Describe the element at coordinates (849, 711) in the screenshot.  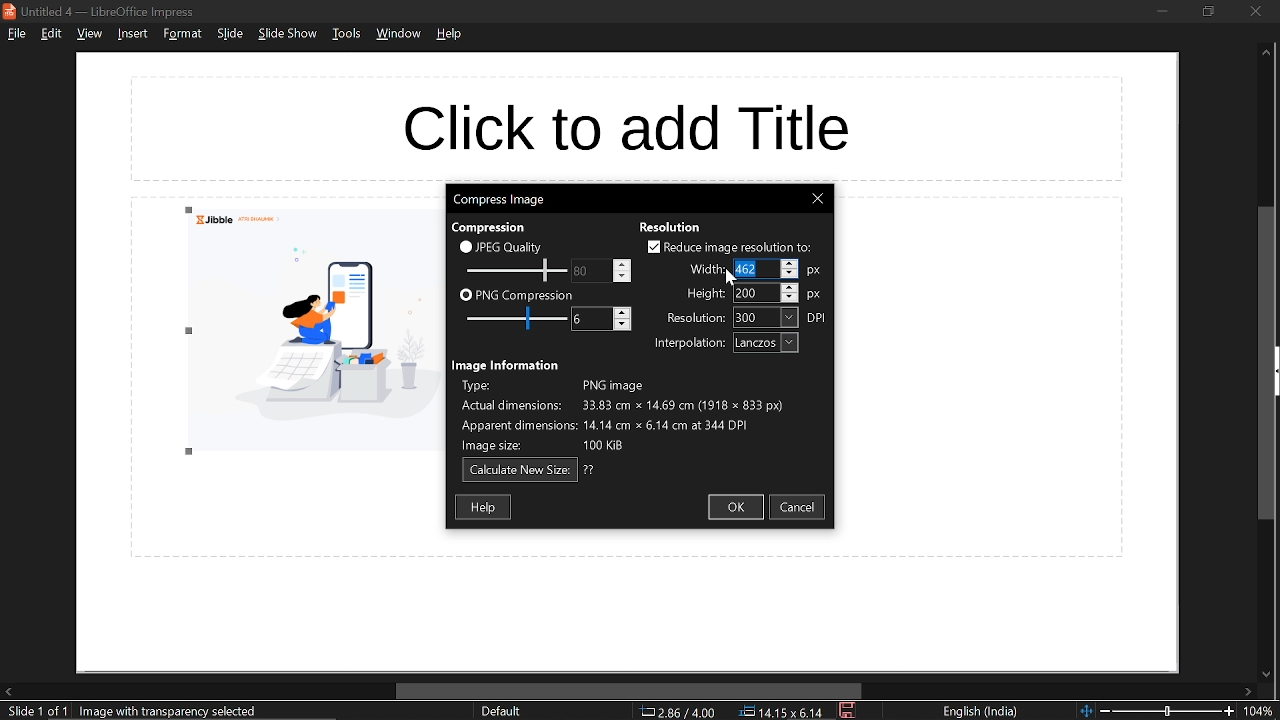
I see `save` at that location.